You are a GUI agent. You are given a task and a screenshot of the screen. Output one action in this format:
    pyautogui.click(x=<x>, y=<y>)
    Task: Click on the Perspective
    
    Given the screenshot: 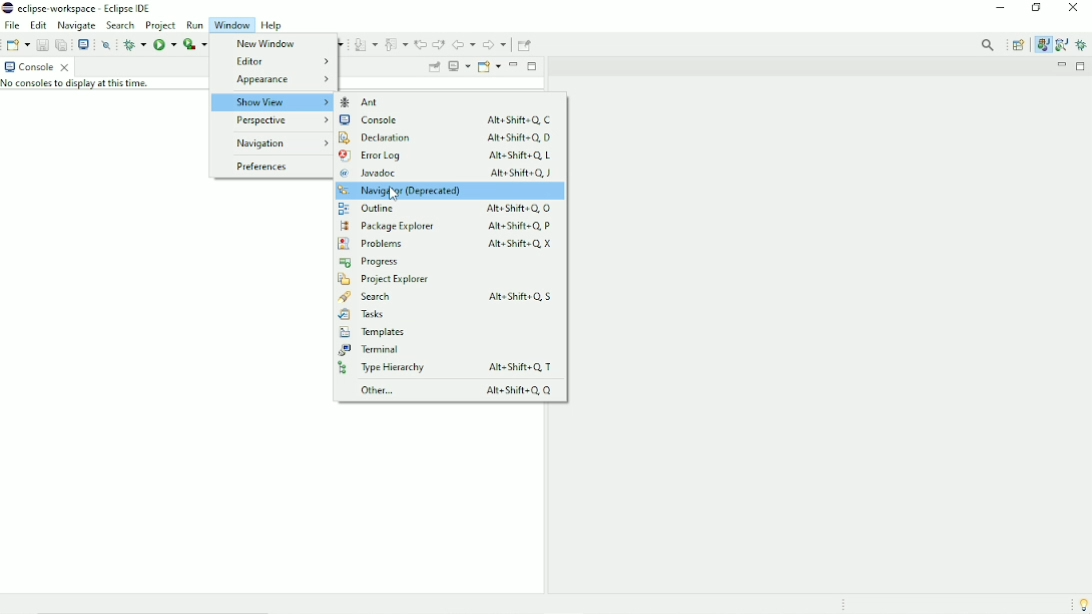 What is the action you would take?
    pyautogui.click(x=270, y=123)
    